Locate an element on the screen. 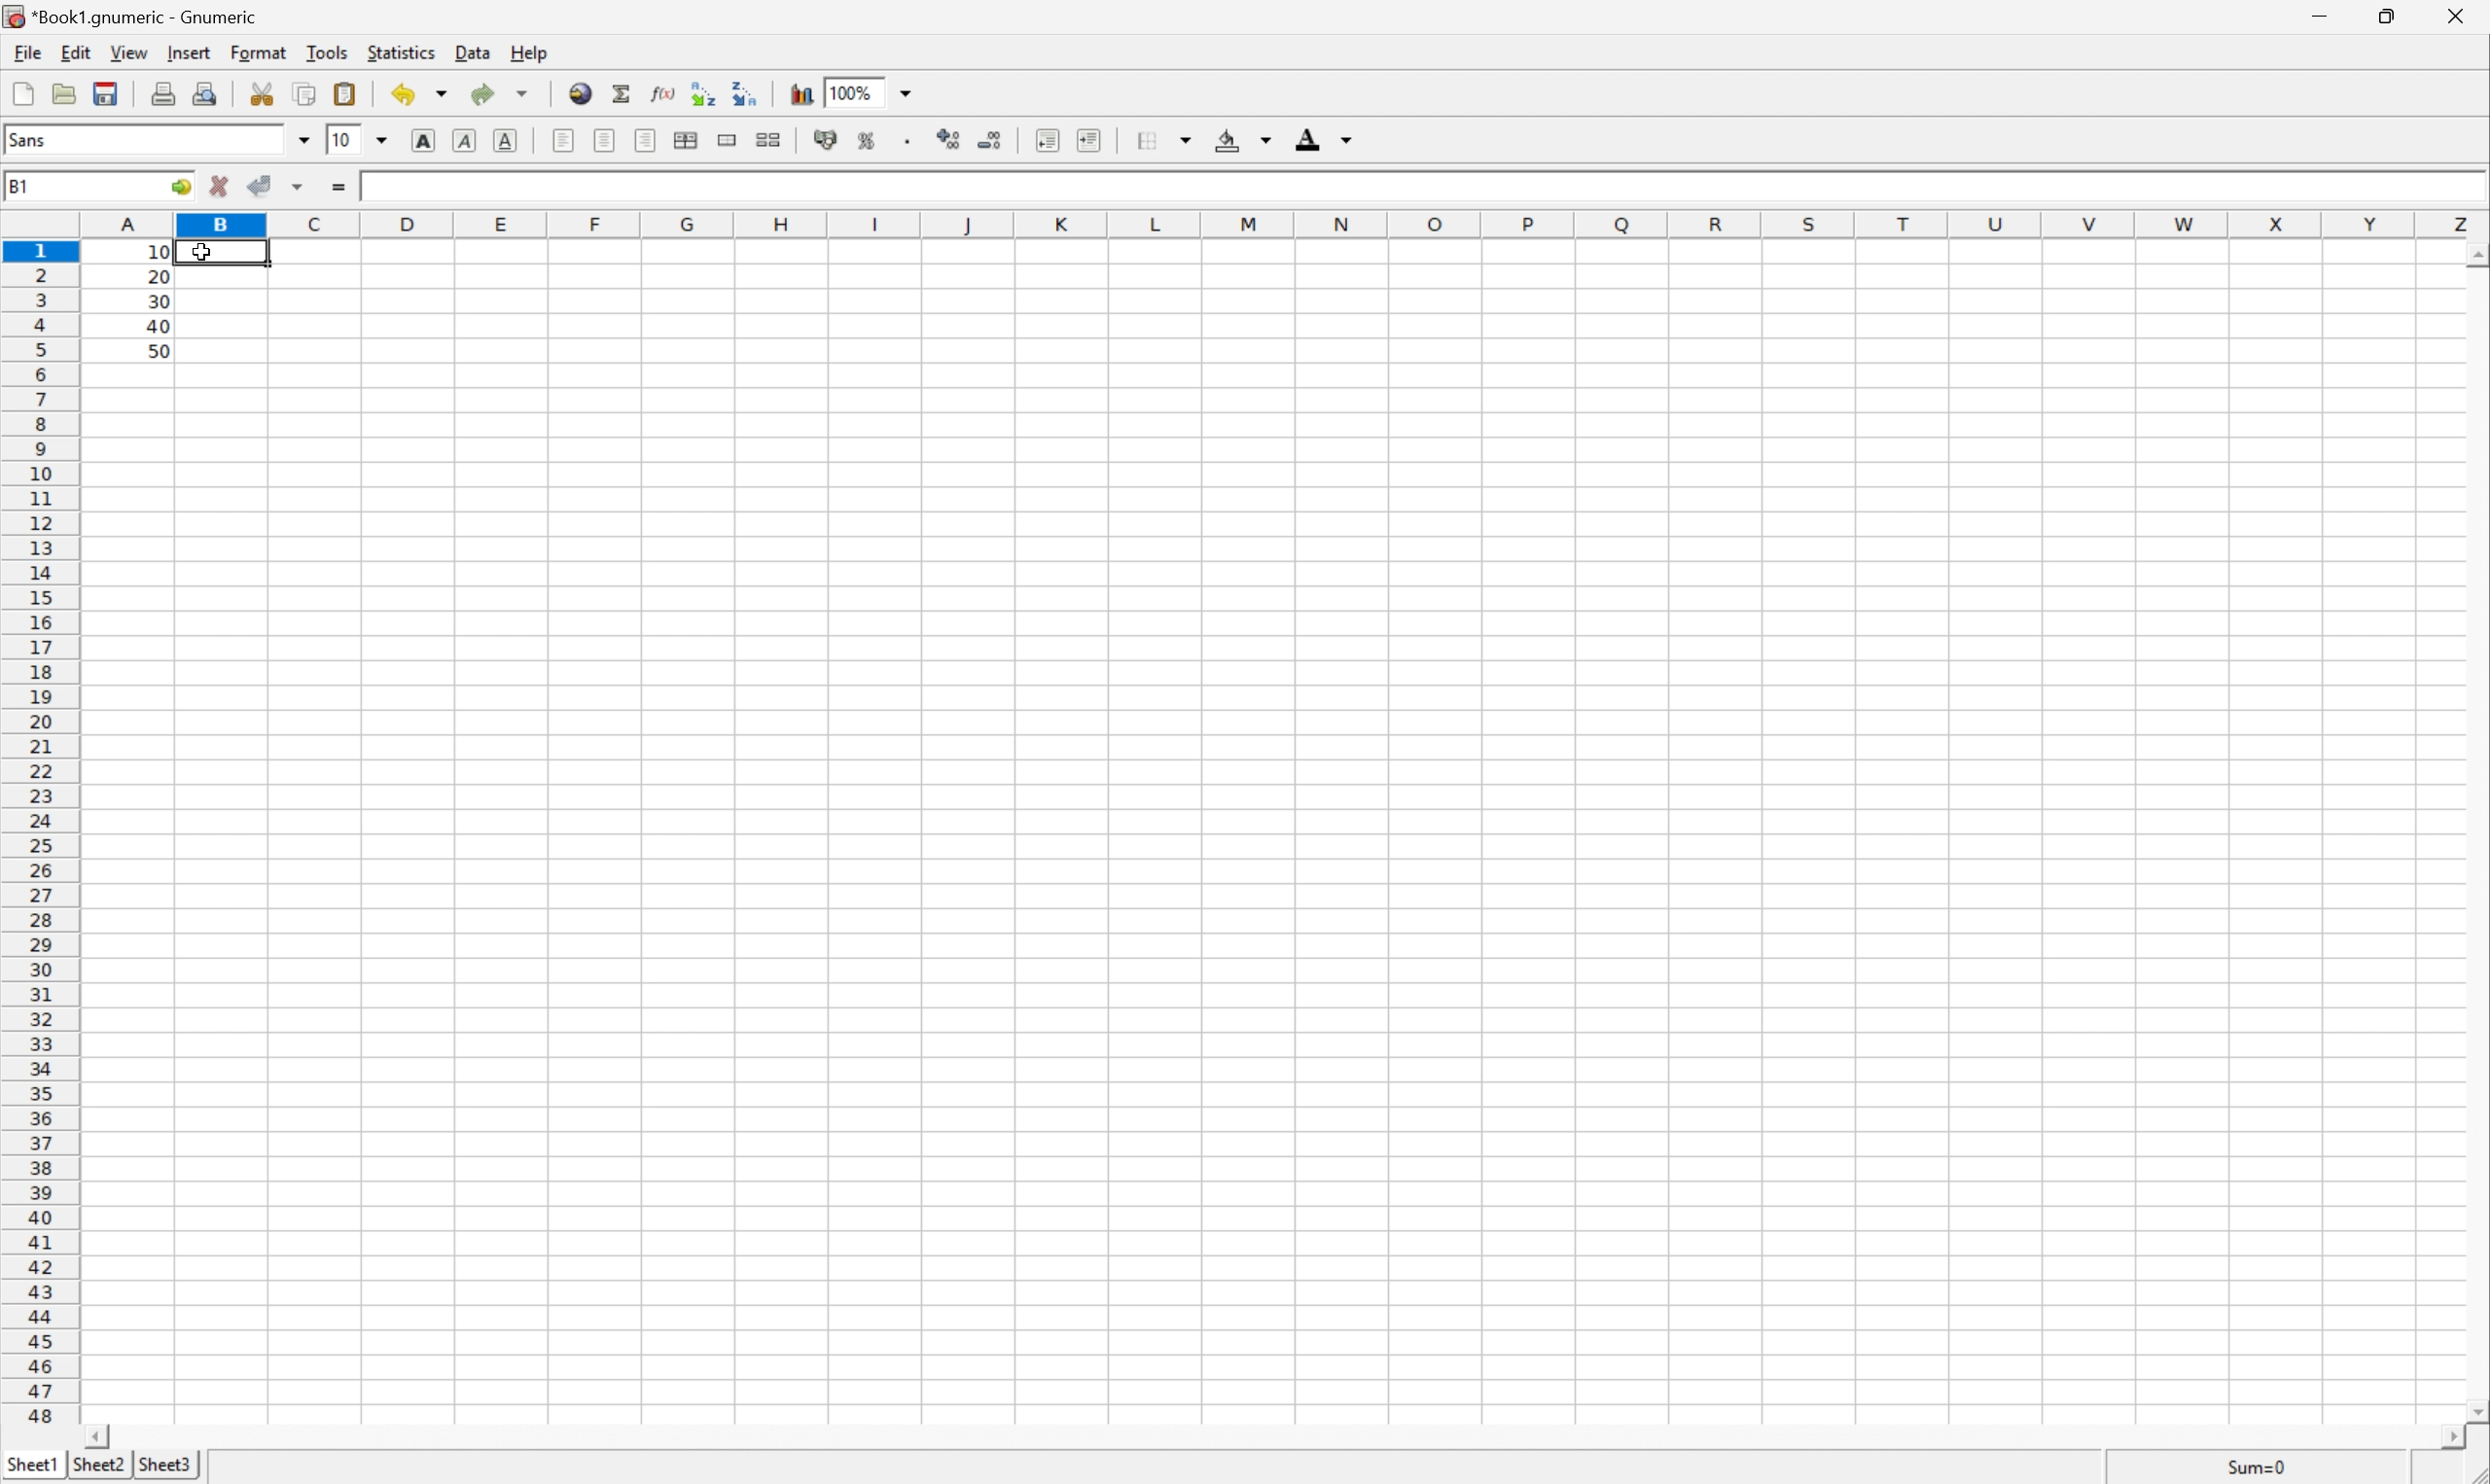  10 is located at coordinates (164, 254).